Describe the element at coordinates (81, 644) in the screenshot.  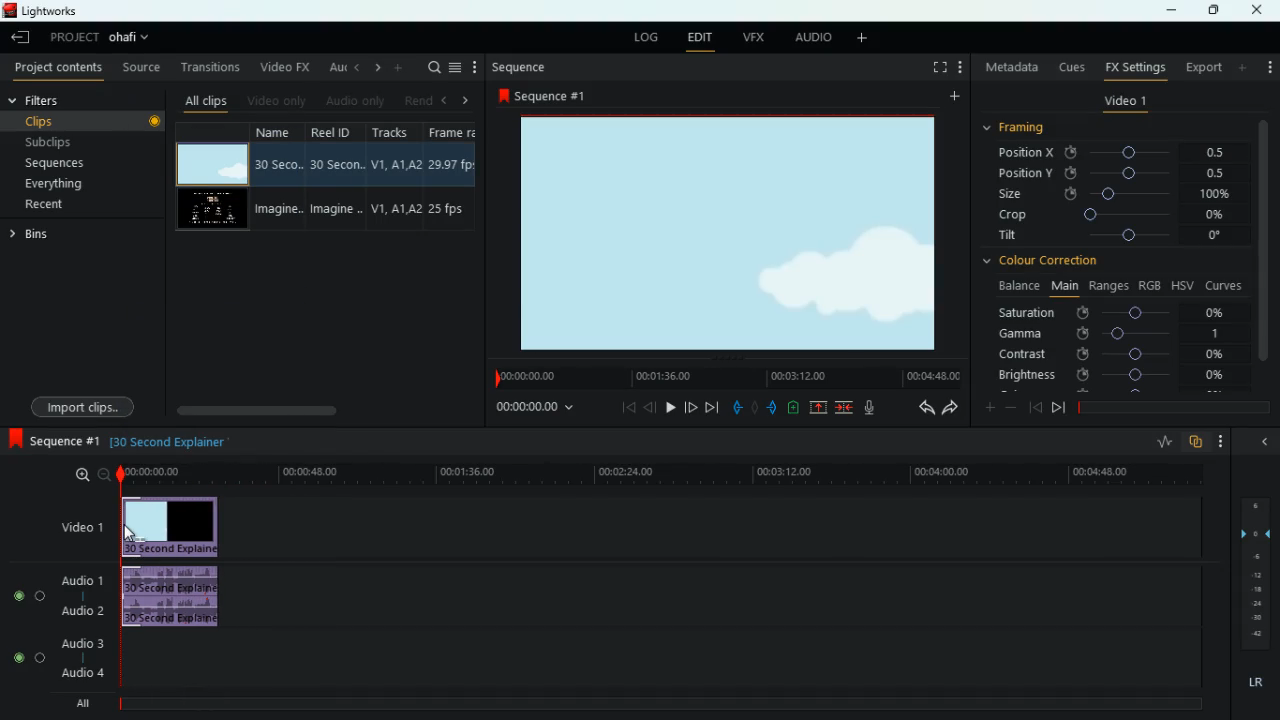
I see `audio 3` at that location.